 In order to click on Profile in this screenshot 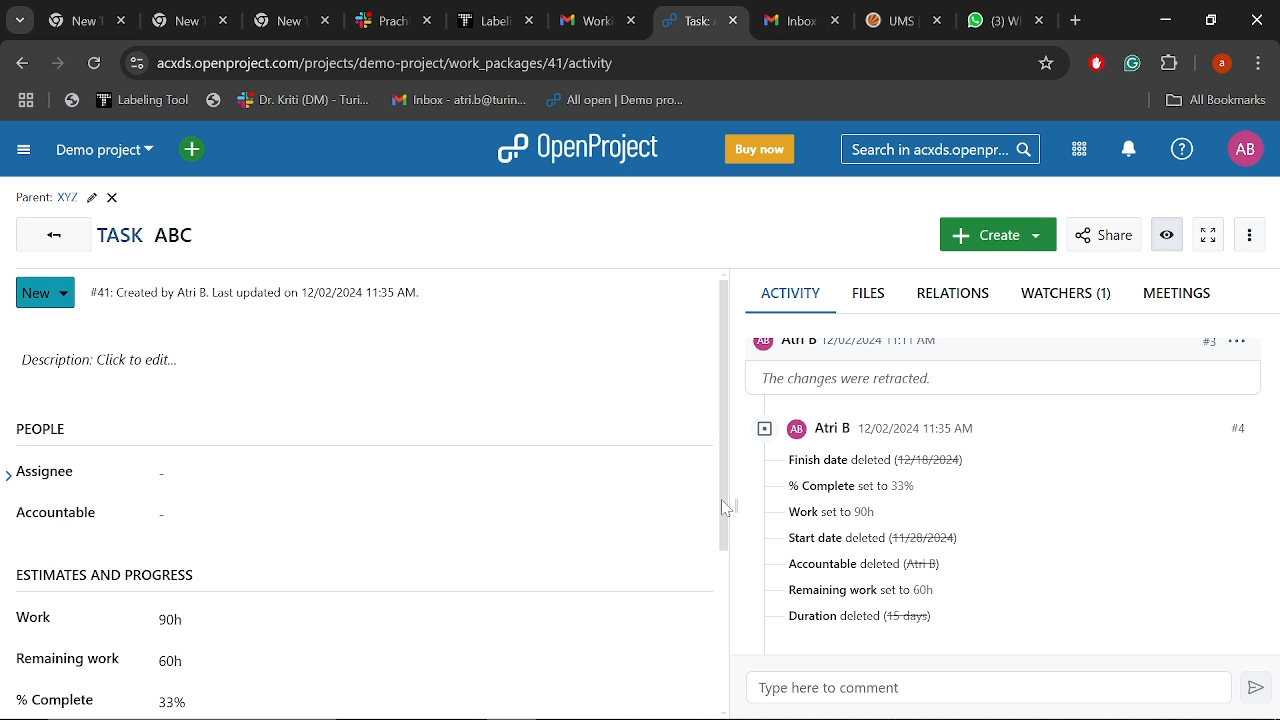, I will do `click(1243, 149)`.